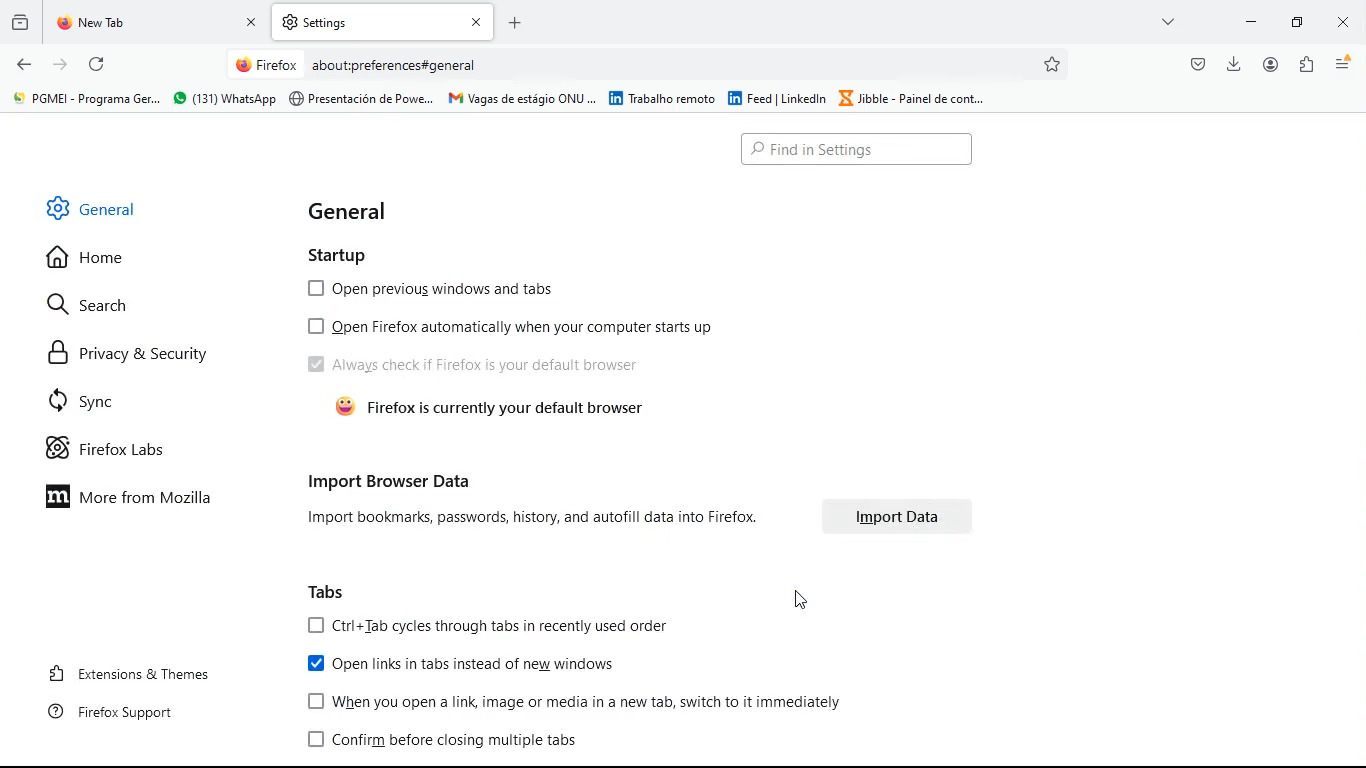  What do you see at coordinates (331, 592) in the screenshot?
I see `tabs` at bounding box center [331, 592].